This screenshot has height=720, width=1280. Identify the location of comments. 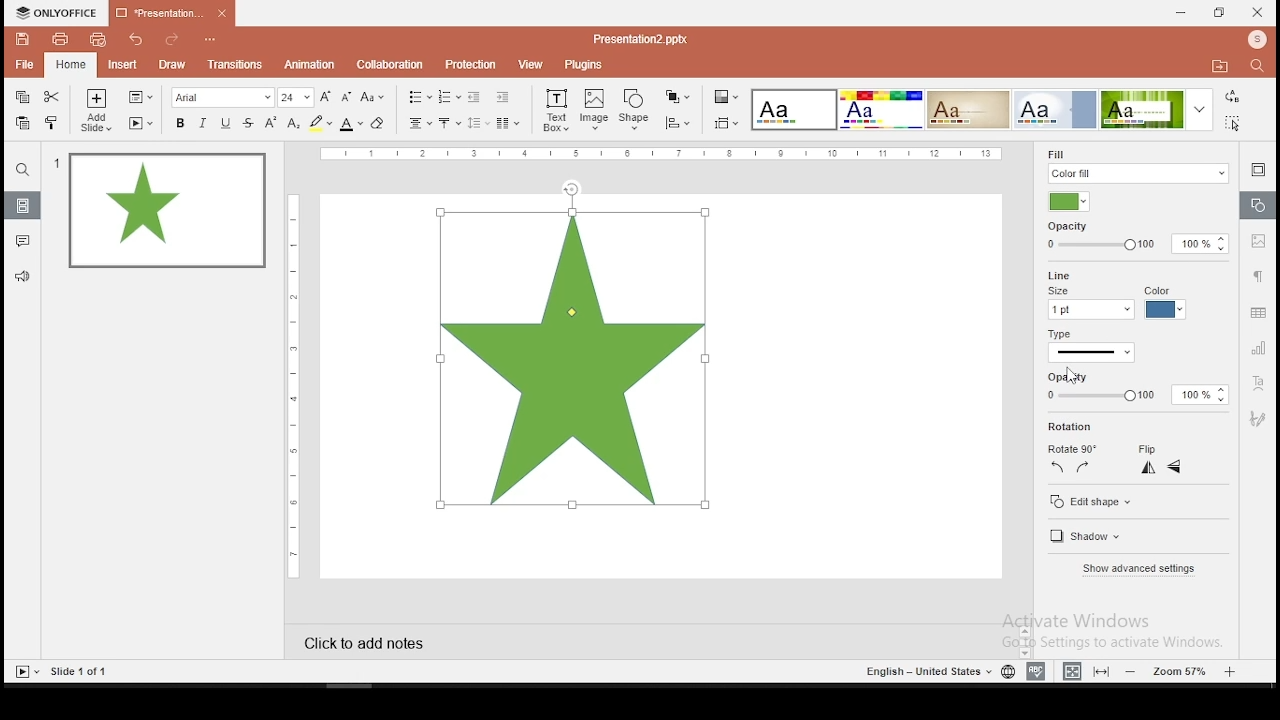
(22, 241).